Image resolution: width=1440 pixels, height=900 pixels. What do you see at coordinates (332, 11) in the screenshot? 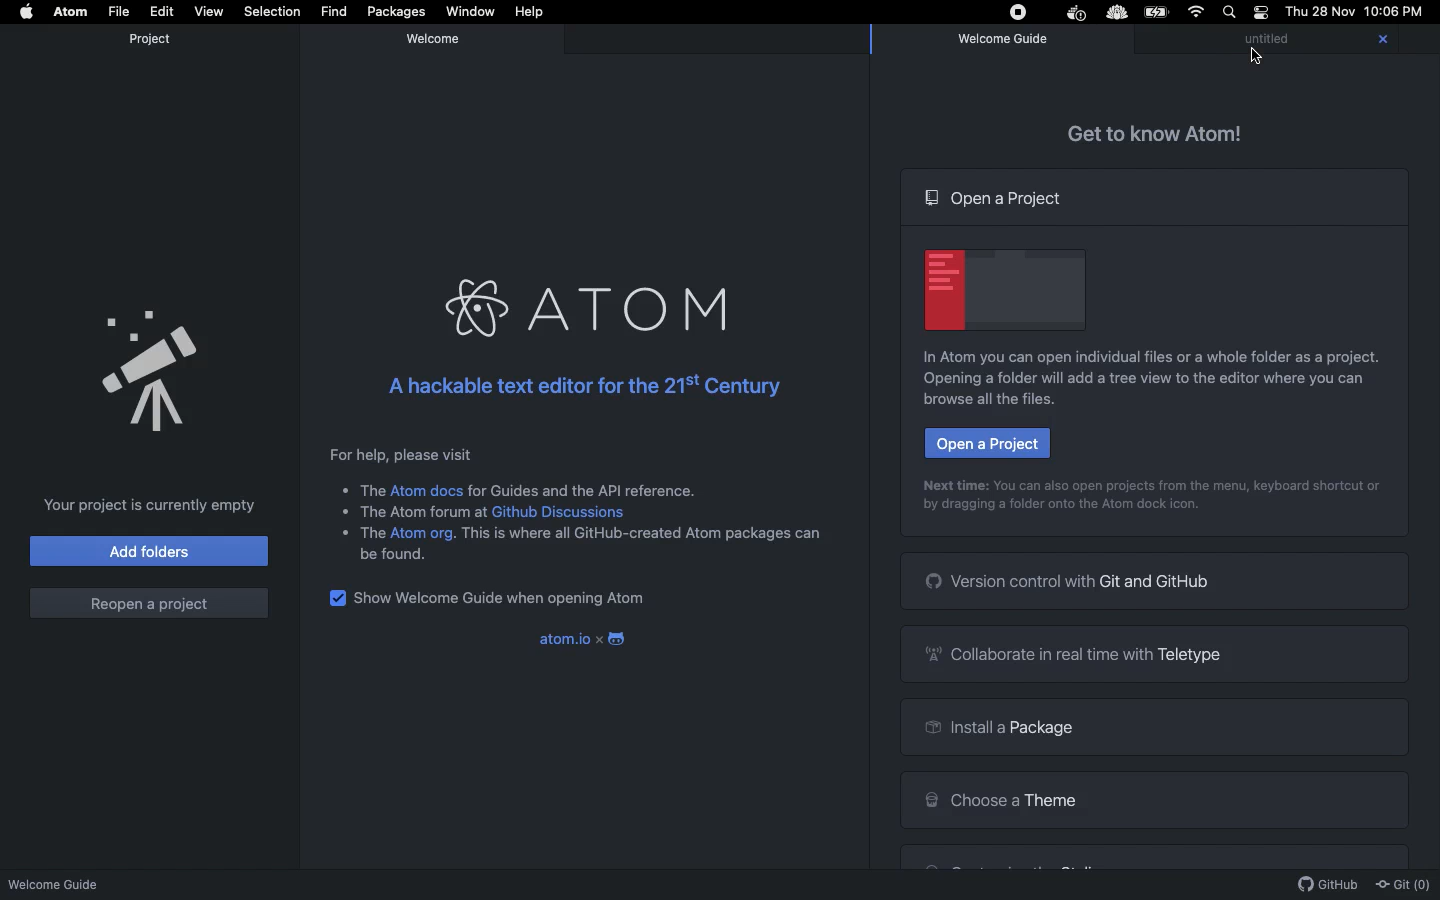
I see `Find` at bounding box center [332, 11].